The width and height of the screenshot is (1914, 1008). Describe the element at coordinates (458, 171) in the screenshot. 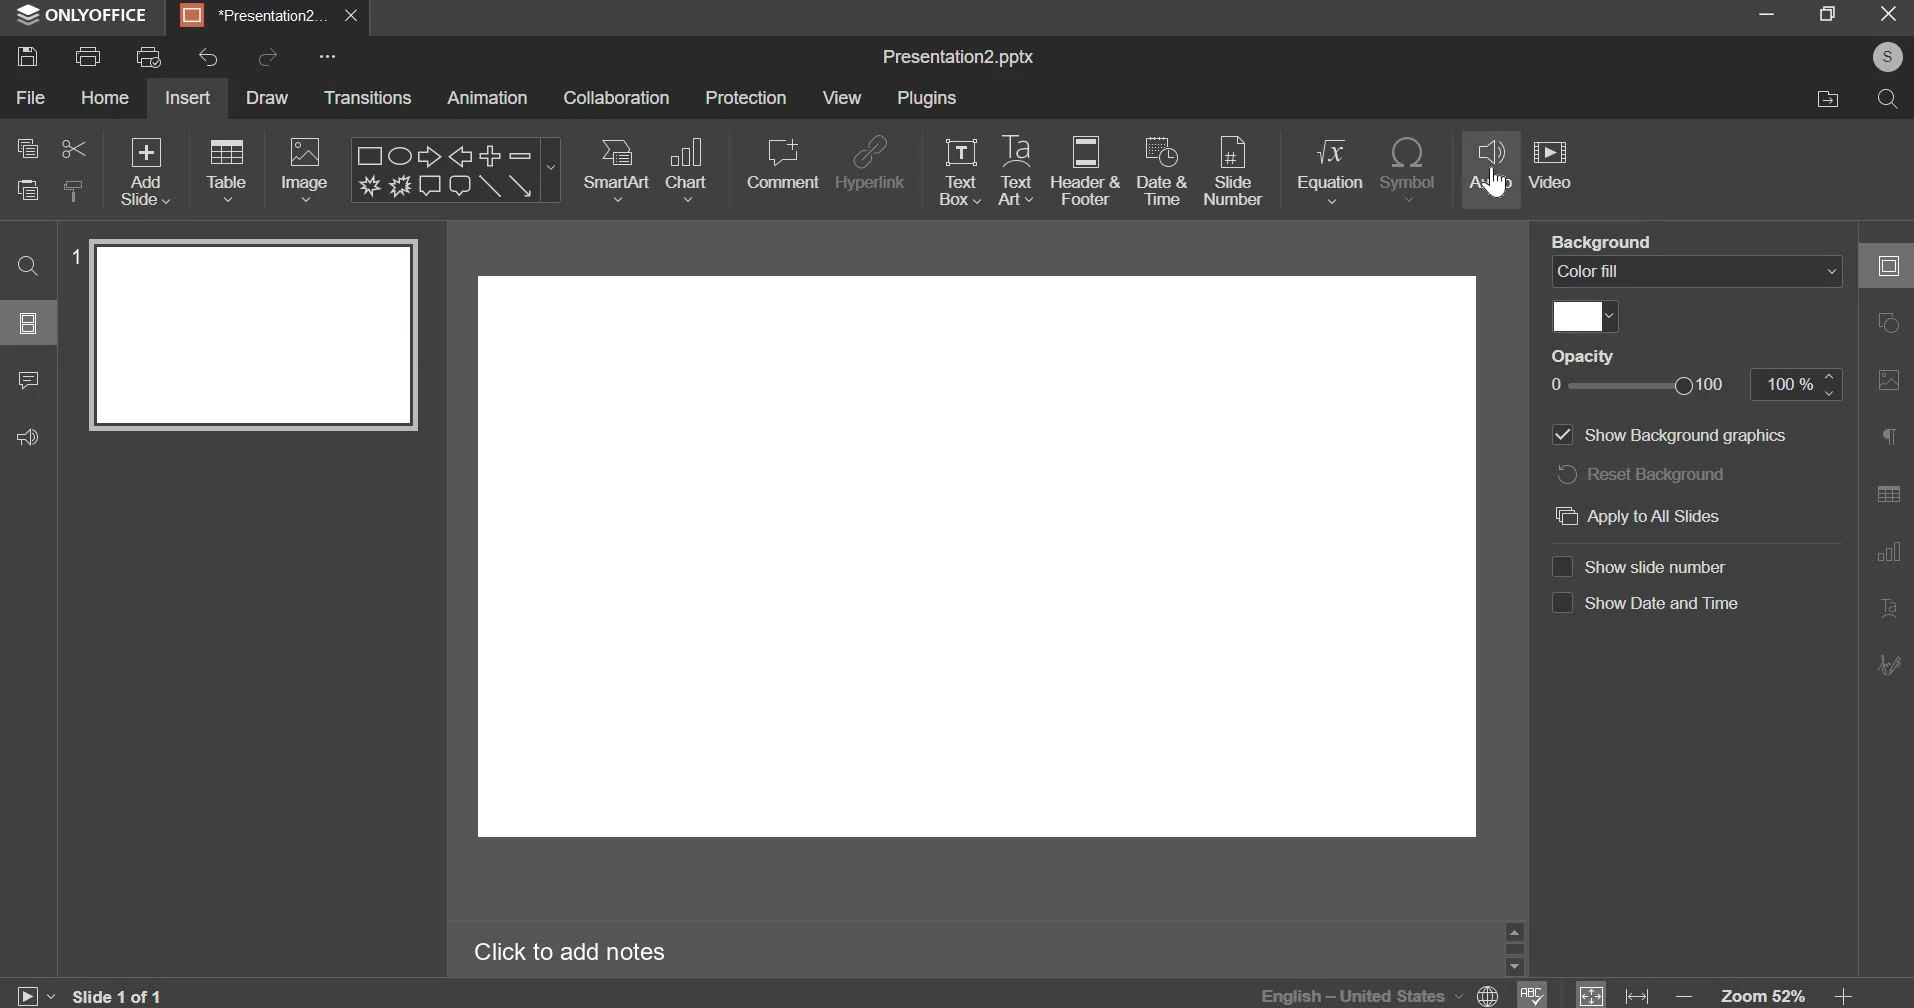

I see `shapes` at that location.